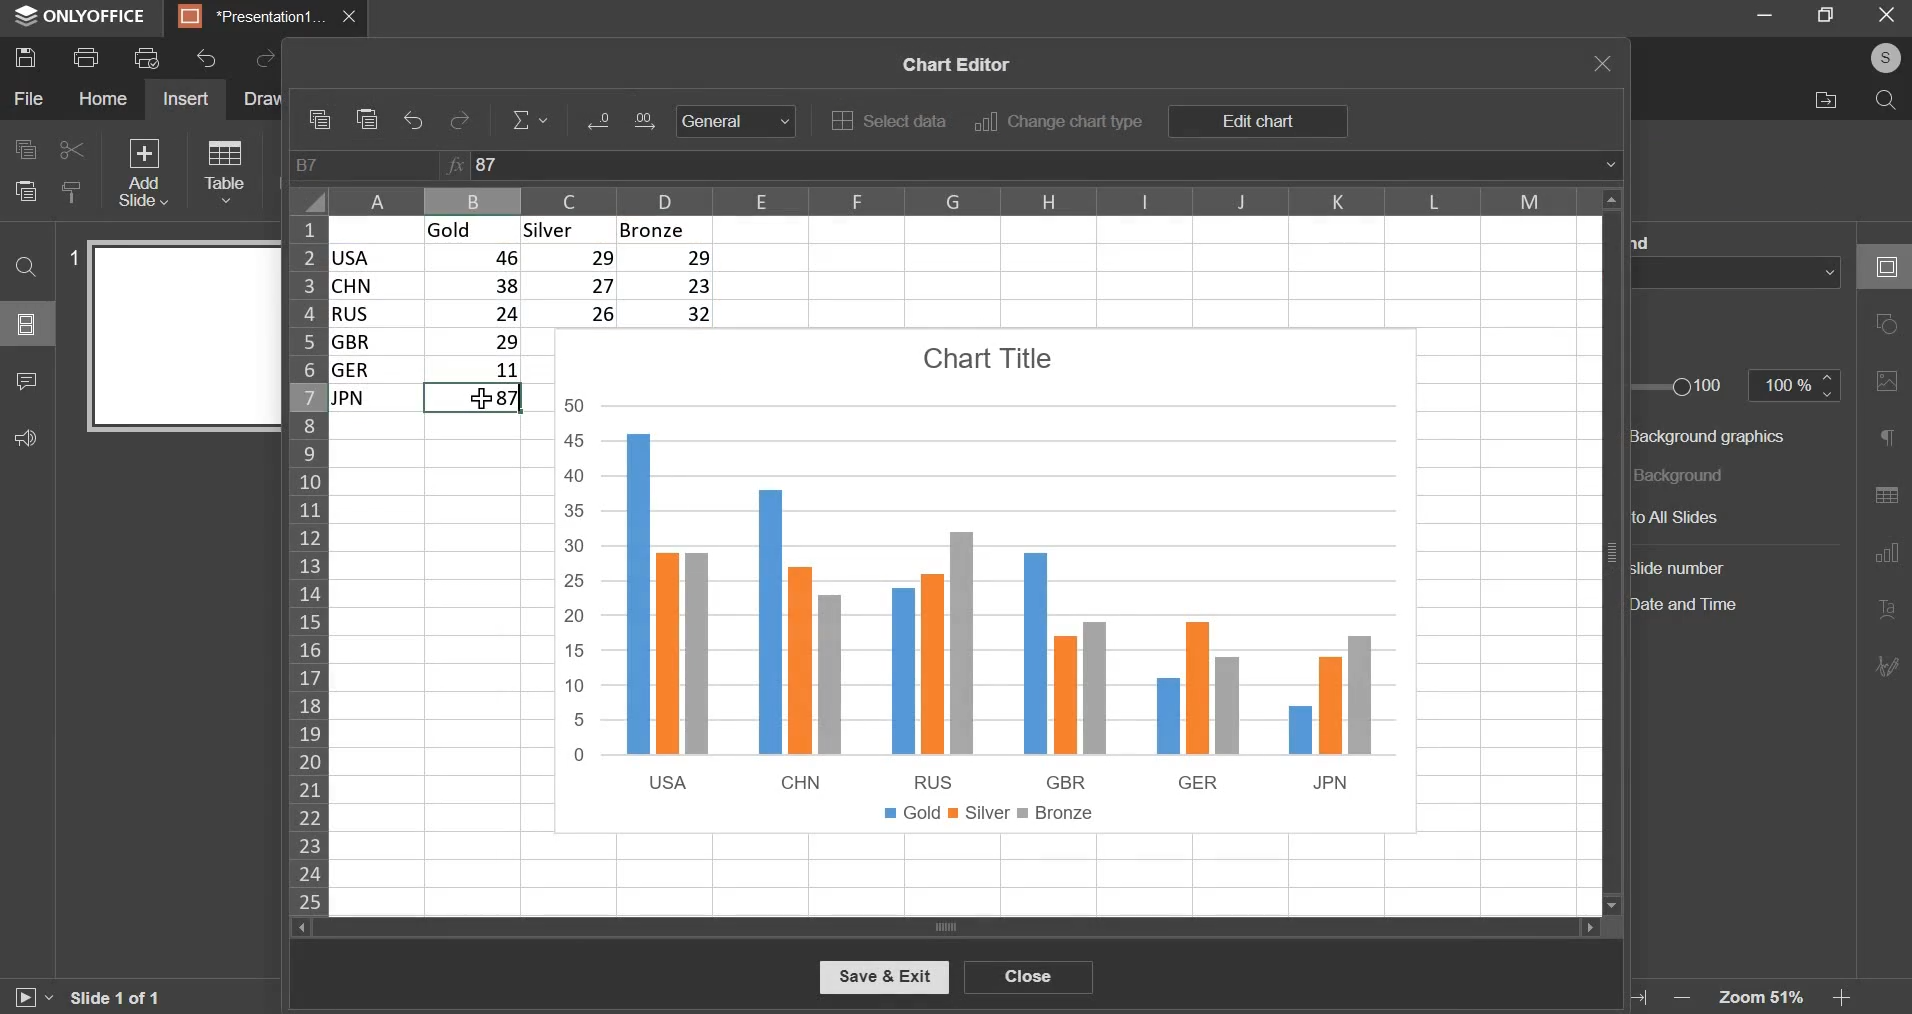 The width and height of the screenshot is (1912, 1014). Describe the element at coordinates (670, 257) in the screenshot. I see `29` at that location.